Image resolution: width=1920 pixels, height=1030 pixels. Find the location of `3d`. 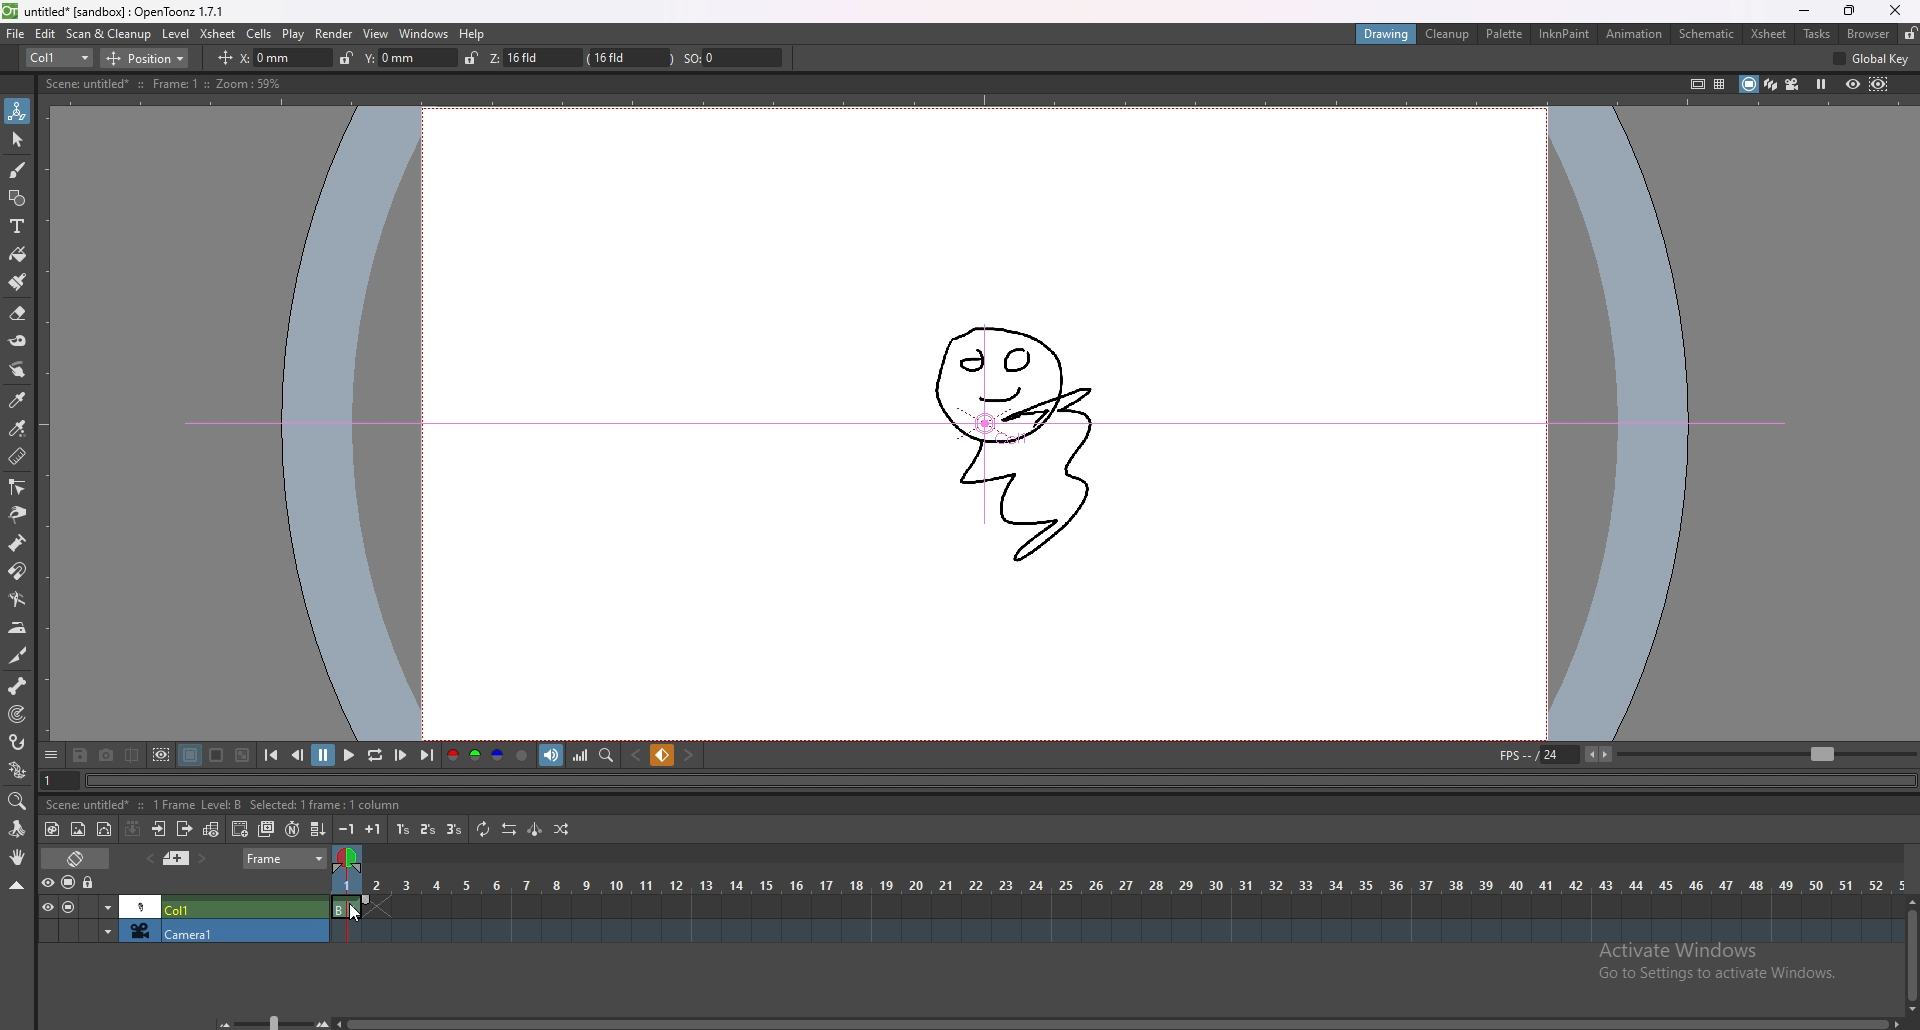

3d is located at coordinates (1770, 84).